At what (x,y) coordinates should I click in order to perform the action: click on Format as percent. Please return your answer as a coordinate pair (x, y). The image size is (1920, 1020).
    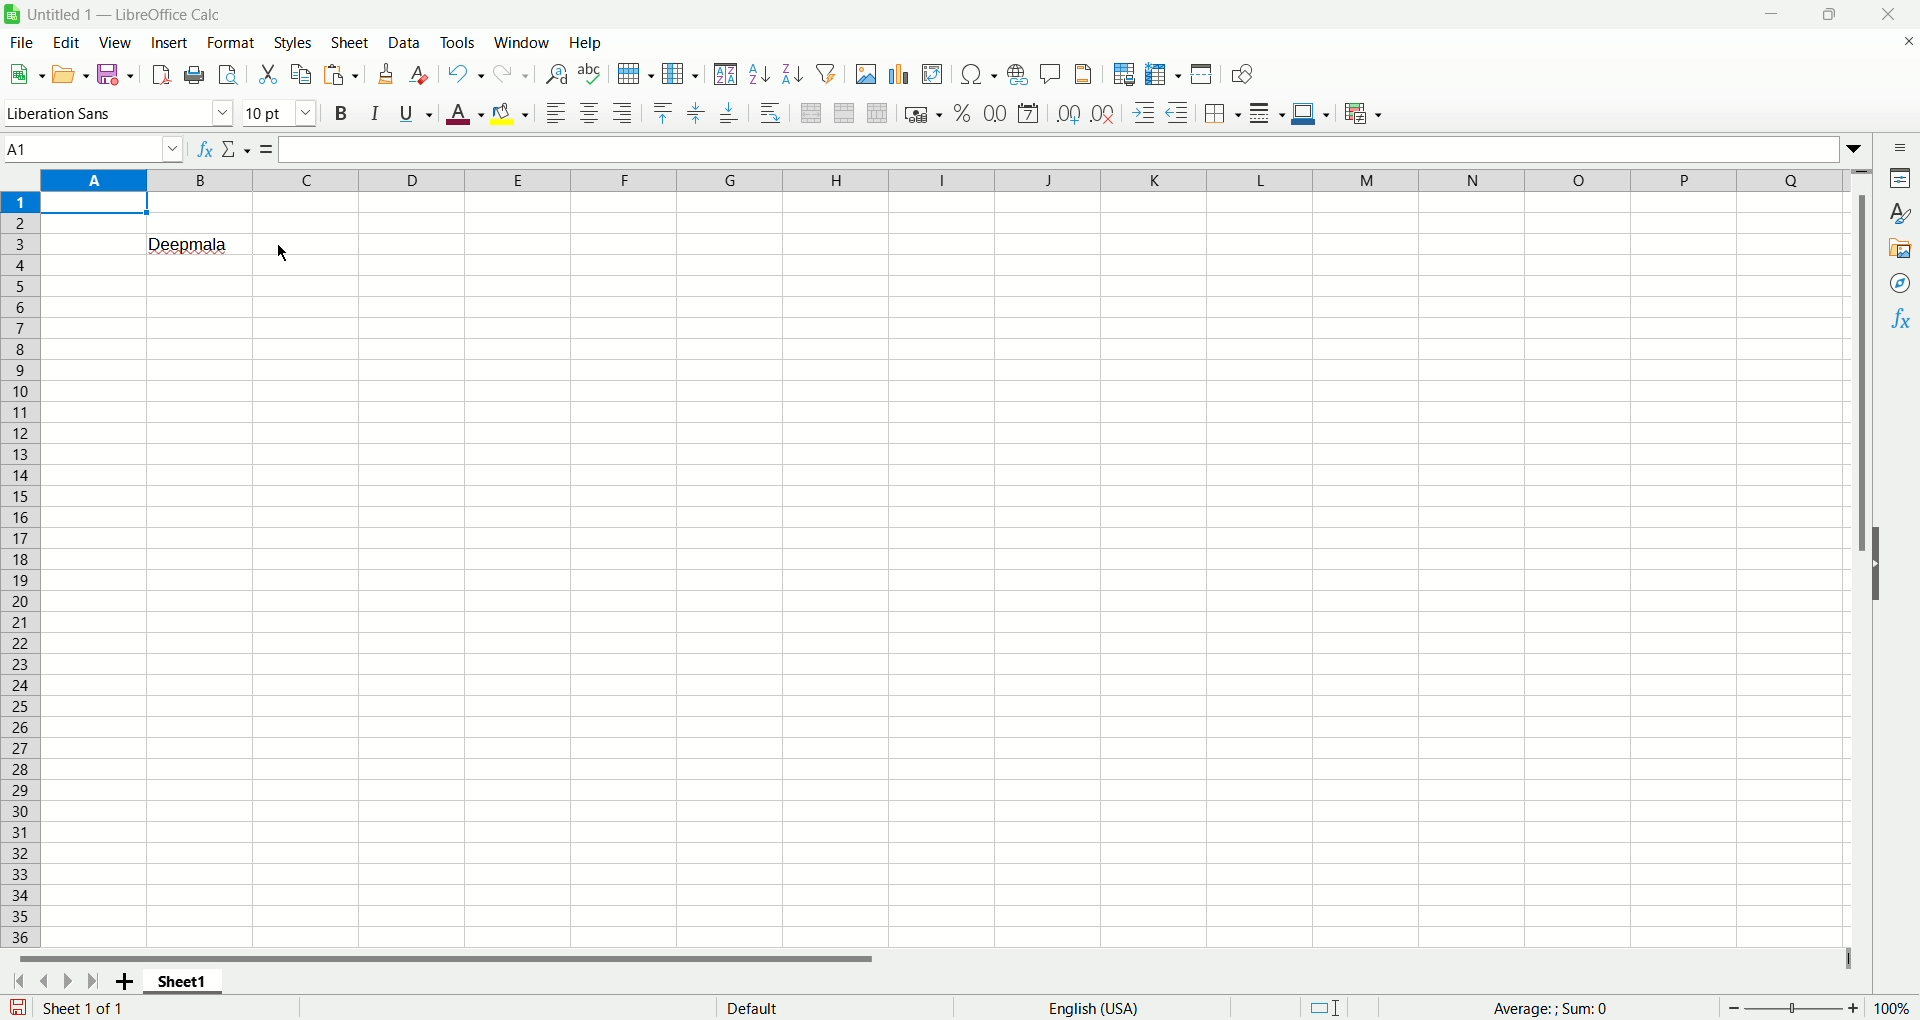
    Looking at the image, I should click on (963, 113).